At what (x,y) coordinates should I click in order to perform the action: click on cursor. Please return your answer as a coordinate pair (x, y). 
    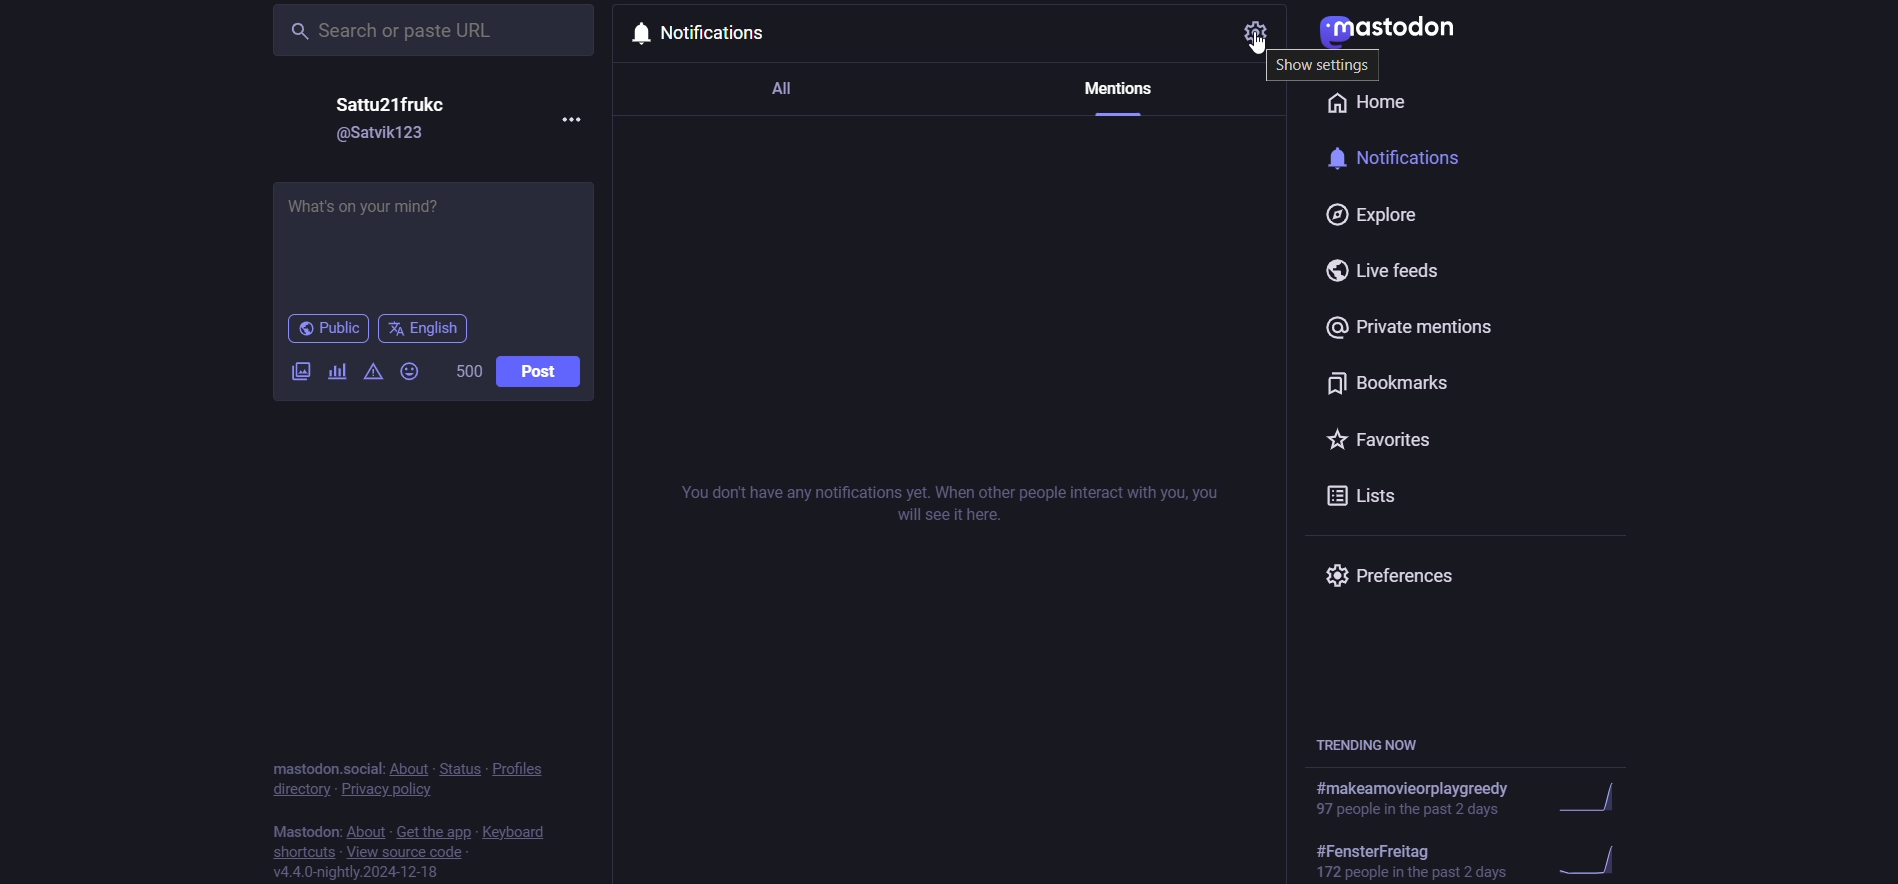
    Looking at the image, I should click on (1254, 51).